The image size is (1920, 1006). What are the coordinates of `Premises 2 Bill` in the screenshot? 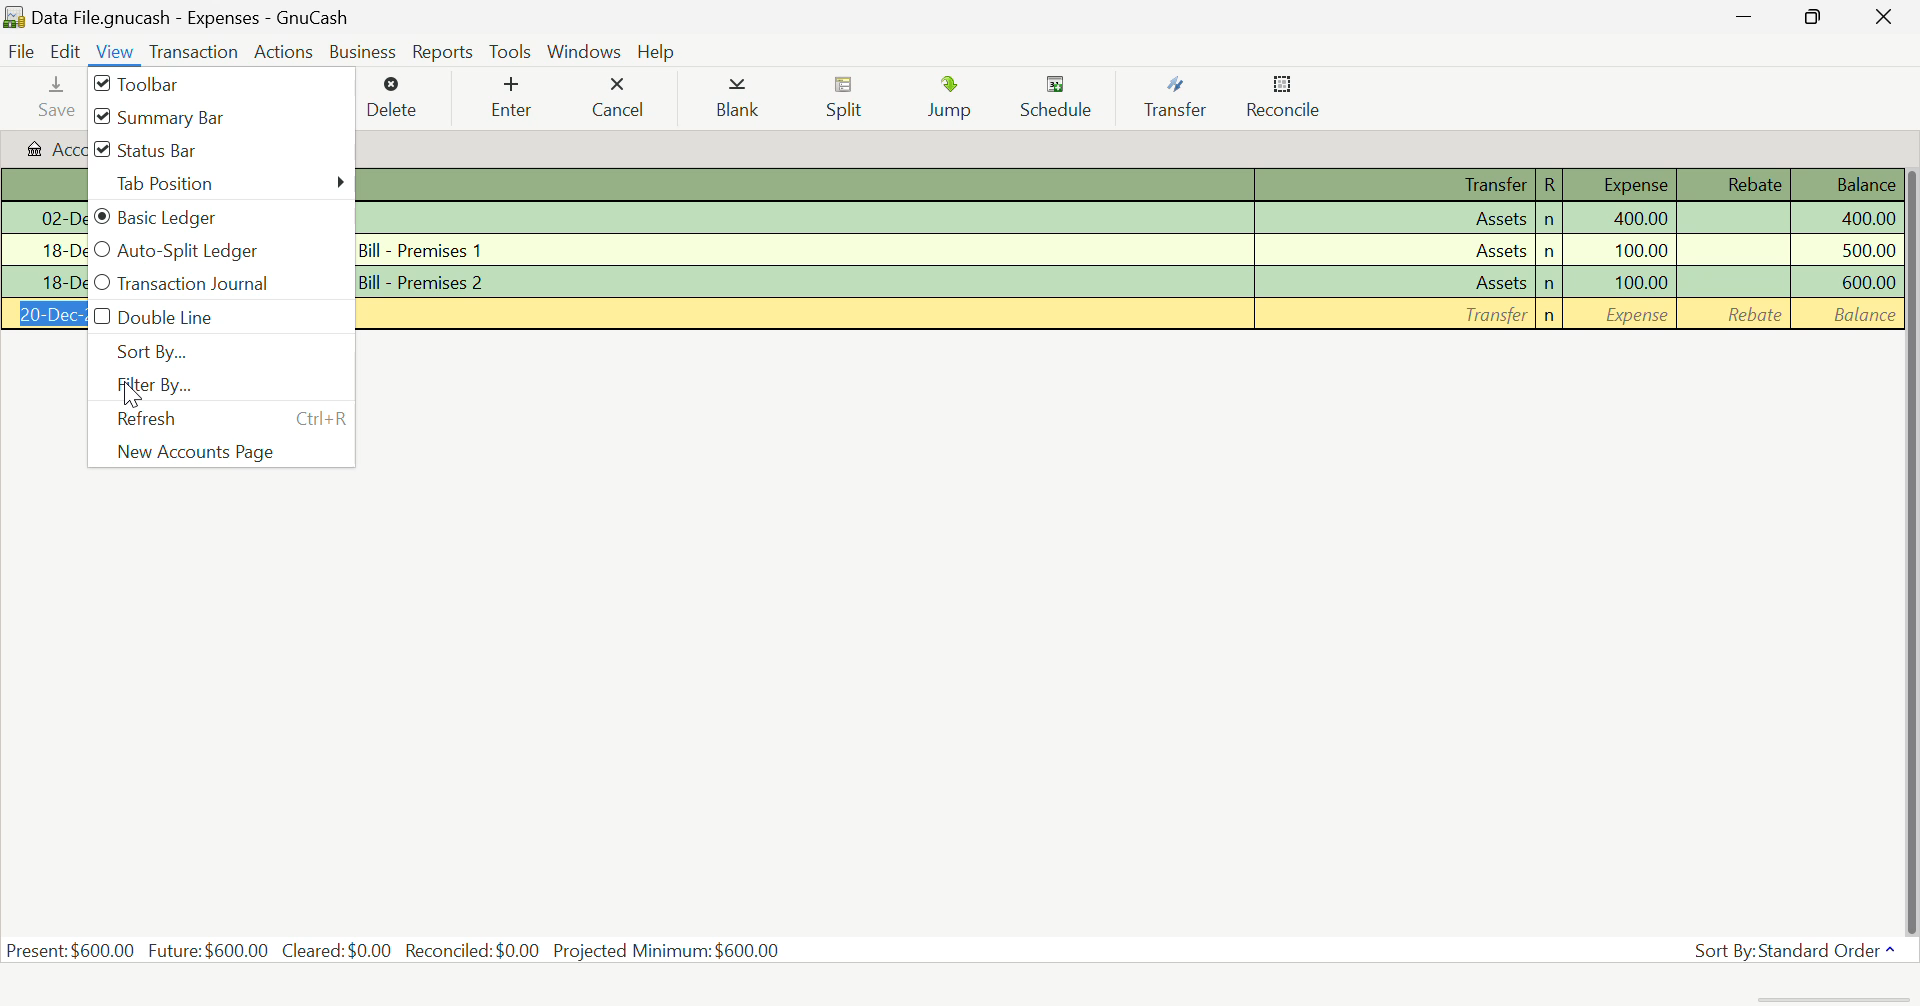 It's located at (804, 279).